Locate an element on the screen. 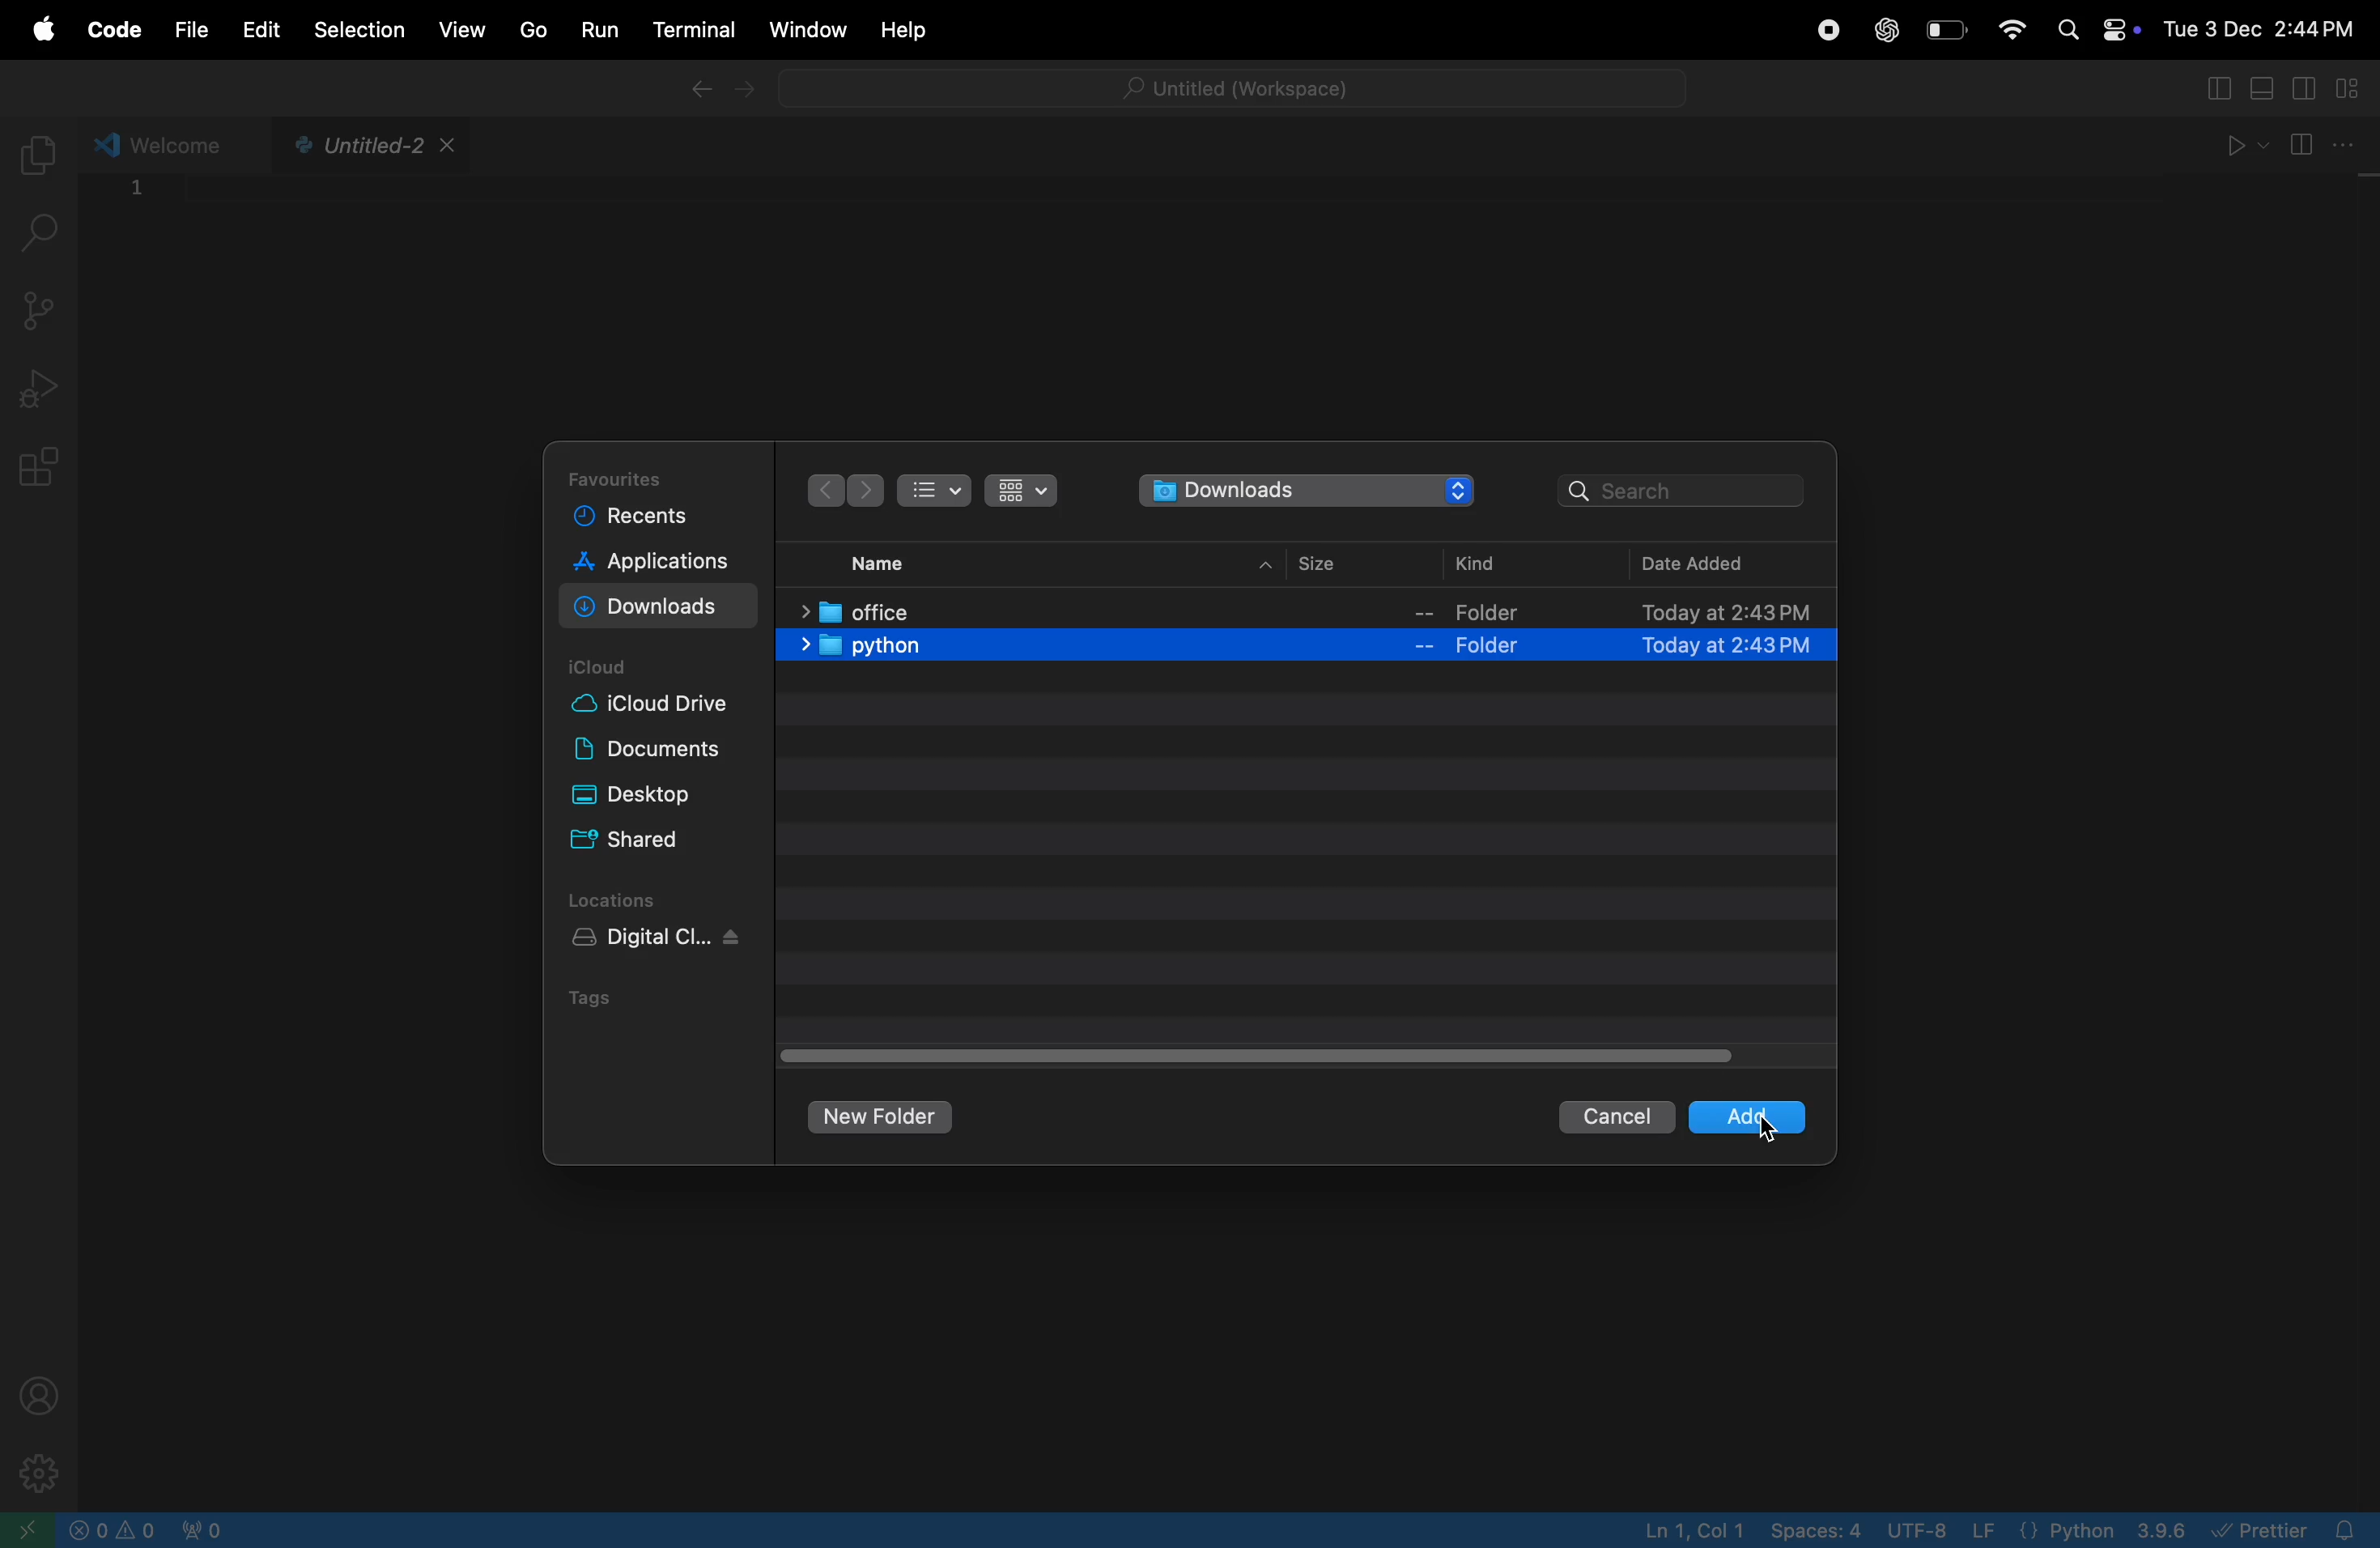 The height and width of the screenshot is (1548, 2380). help is located at coordinates (902, 30).